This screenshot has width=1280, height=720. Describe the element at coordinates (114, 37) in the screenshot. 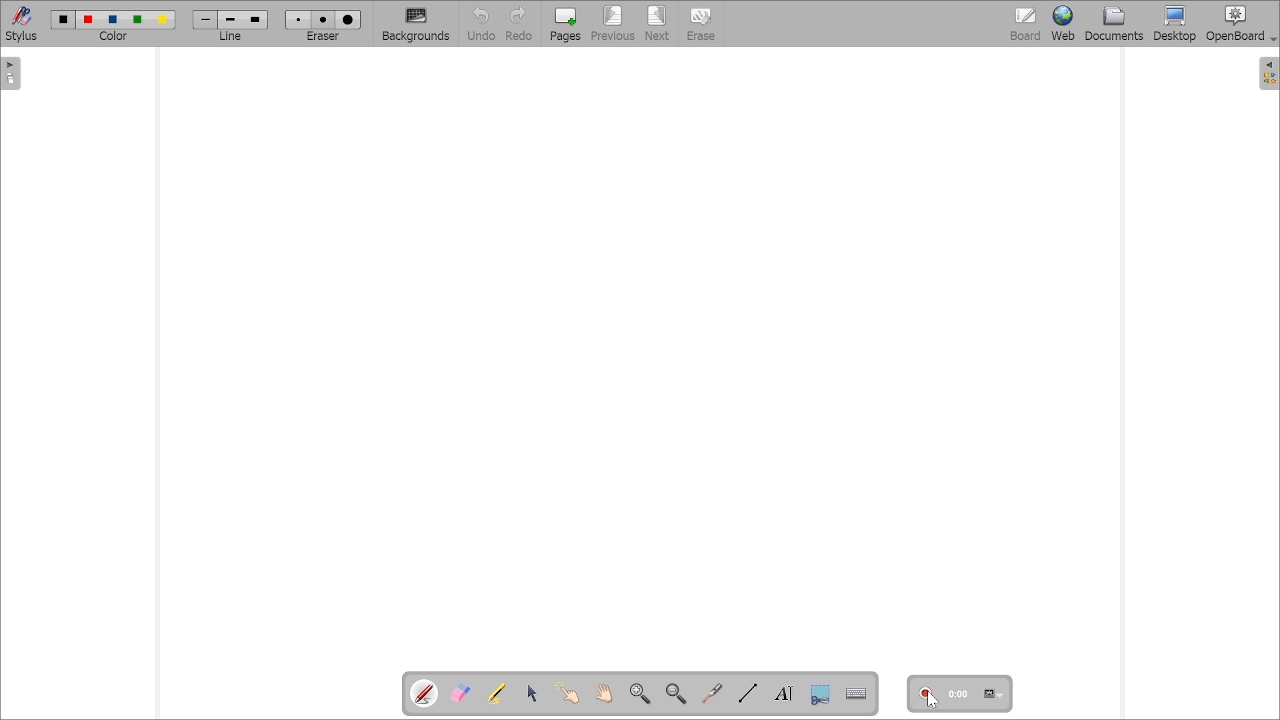

I see `color` at that location.